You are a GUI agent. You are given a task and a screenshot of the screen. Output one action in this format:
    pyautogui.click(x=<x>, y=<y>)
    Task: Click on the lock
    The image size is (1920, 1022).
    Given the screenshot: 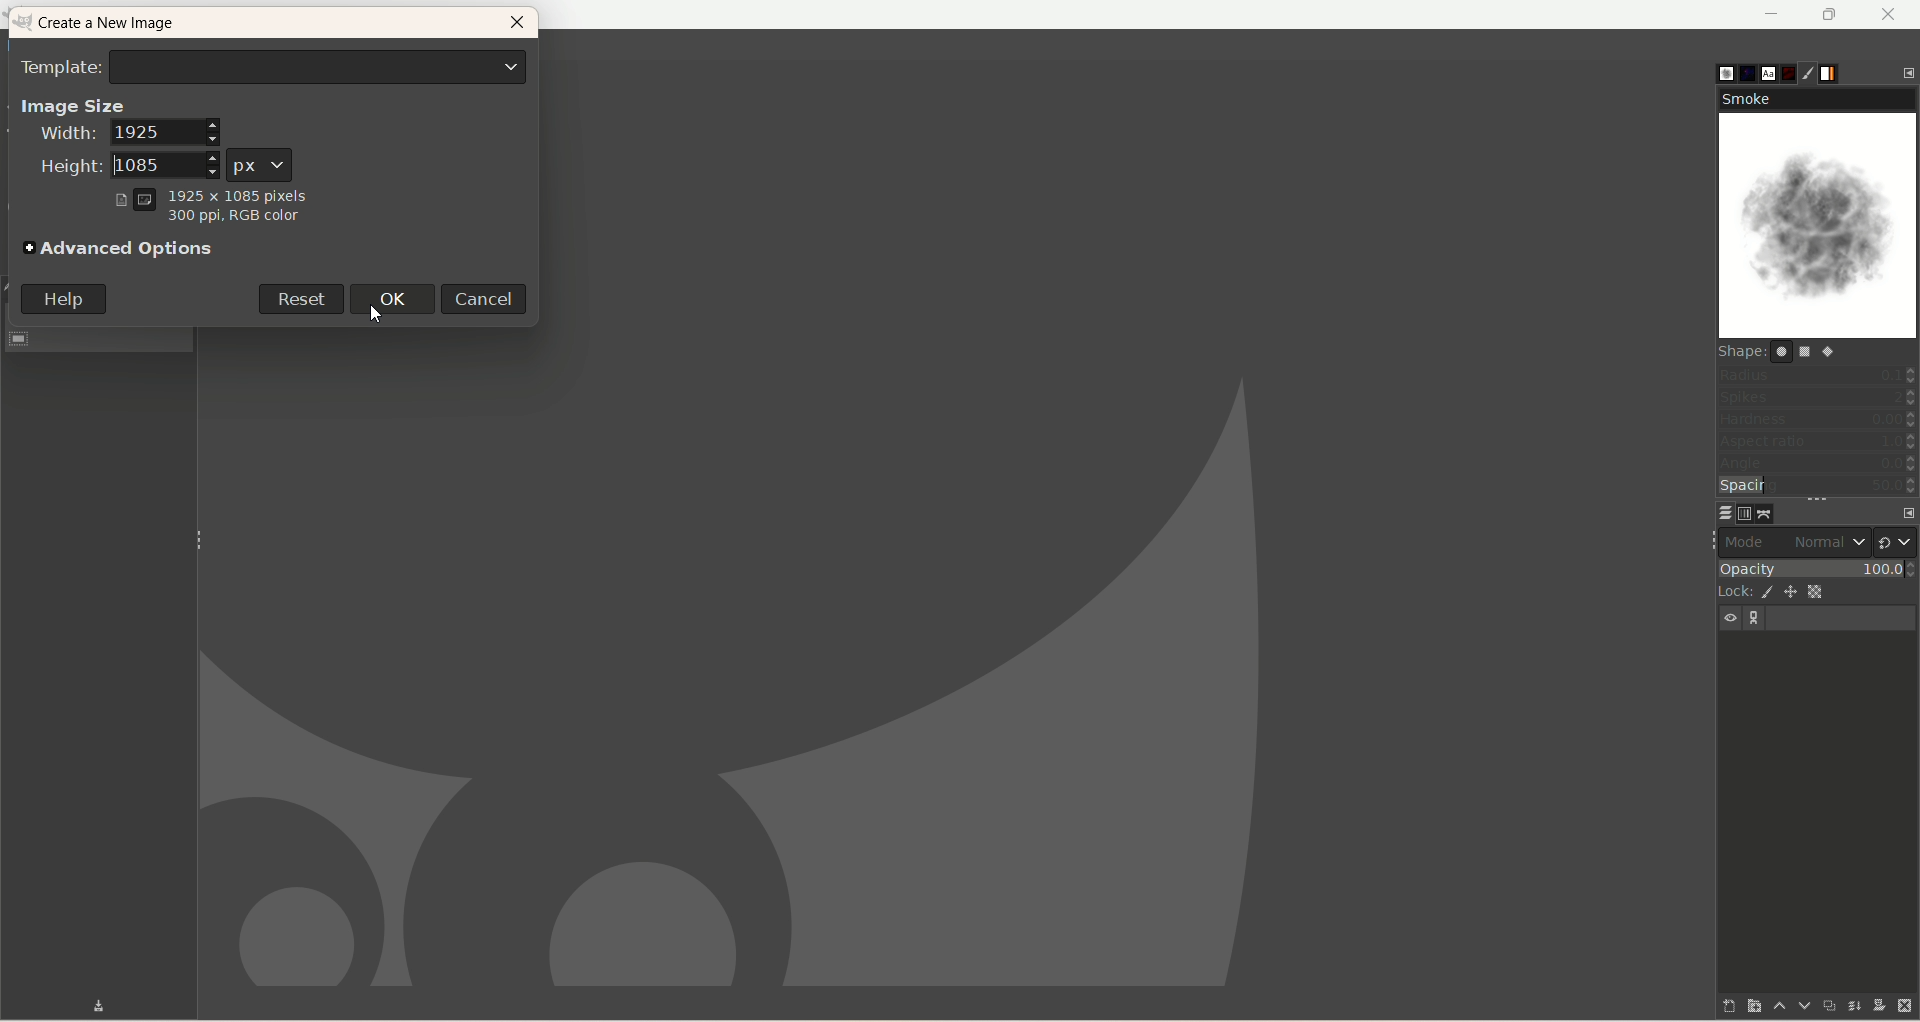 What is the action you would take?
    pyautogui.click(x=1730, y=590)
    